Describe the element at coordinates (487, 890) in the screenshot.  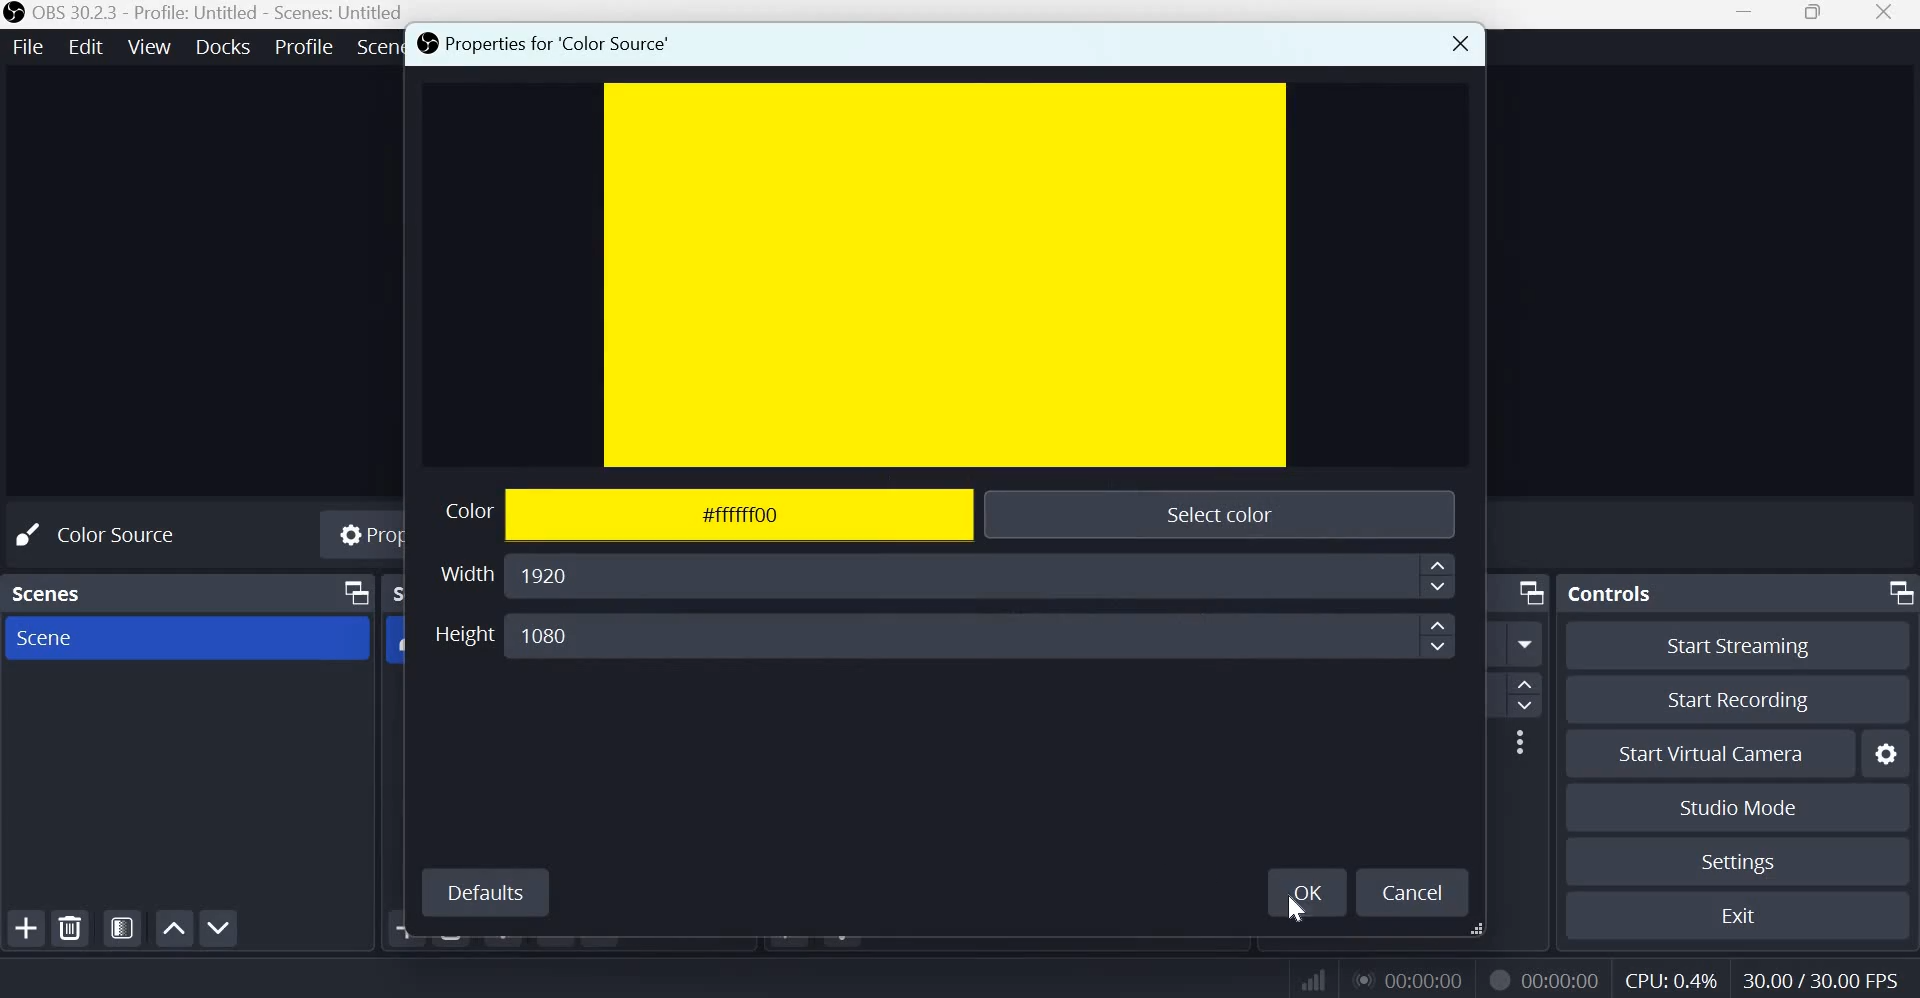
I see `Defaults` at that location.